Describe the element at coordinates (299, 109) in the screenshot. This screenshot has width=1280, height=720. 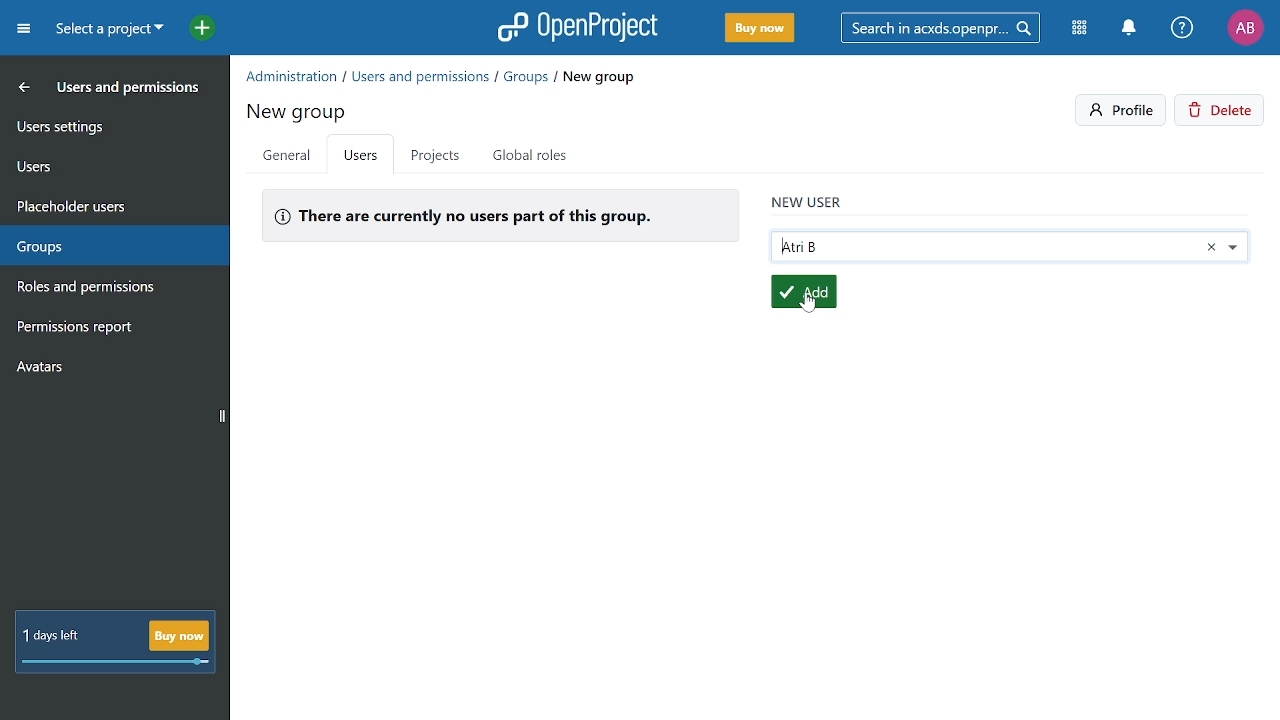
I see `new group` at that location.